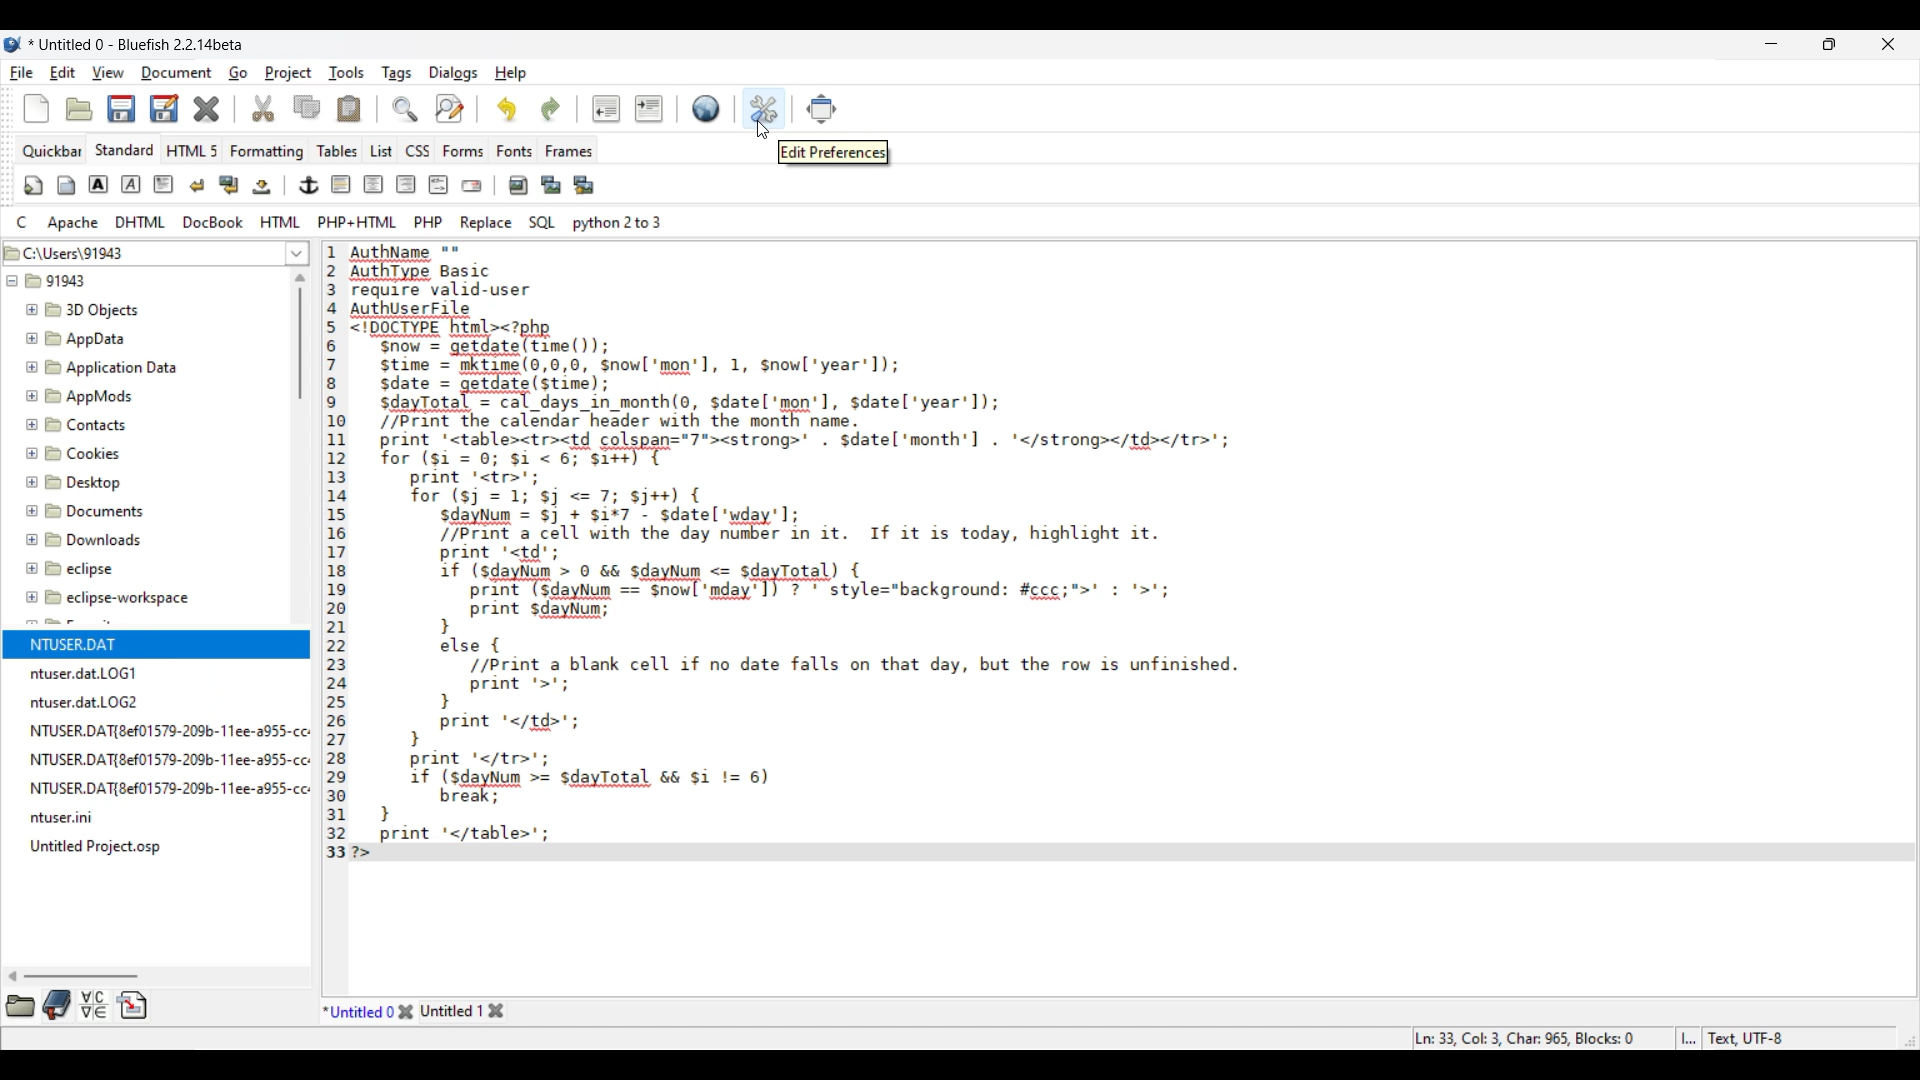  Describe the element at coordinates (349, 108) in the screenshot. I see `Paste` at that location.